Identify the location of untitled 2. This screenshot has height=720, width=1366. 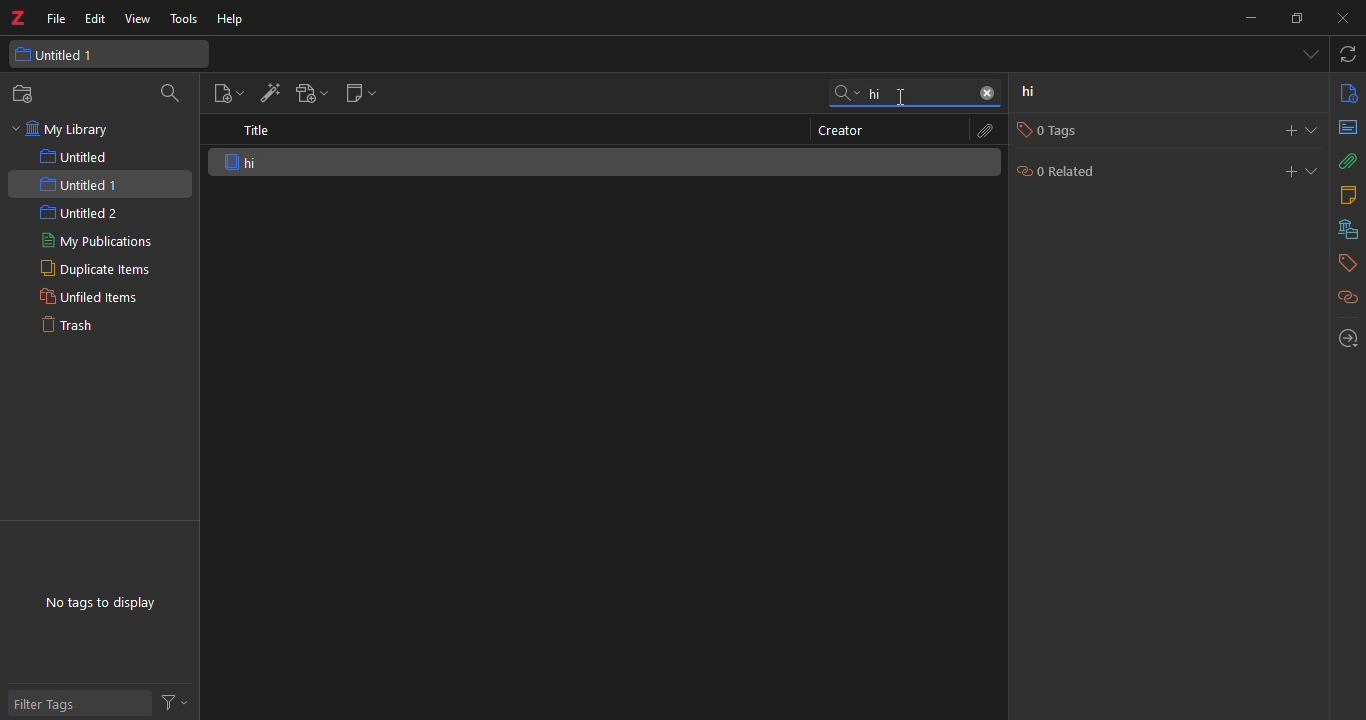
(82, 212).